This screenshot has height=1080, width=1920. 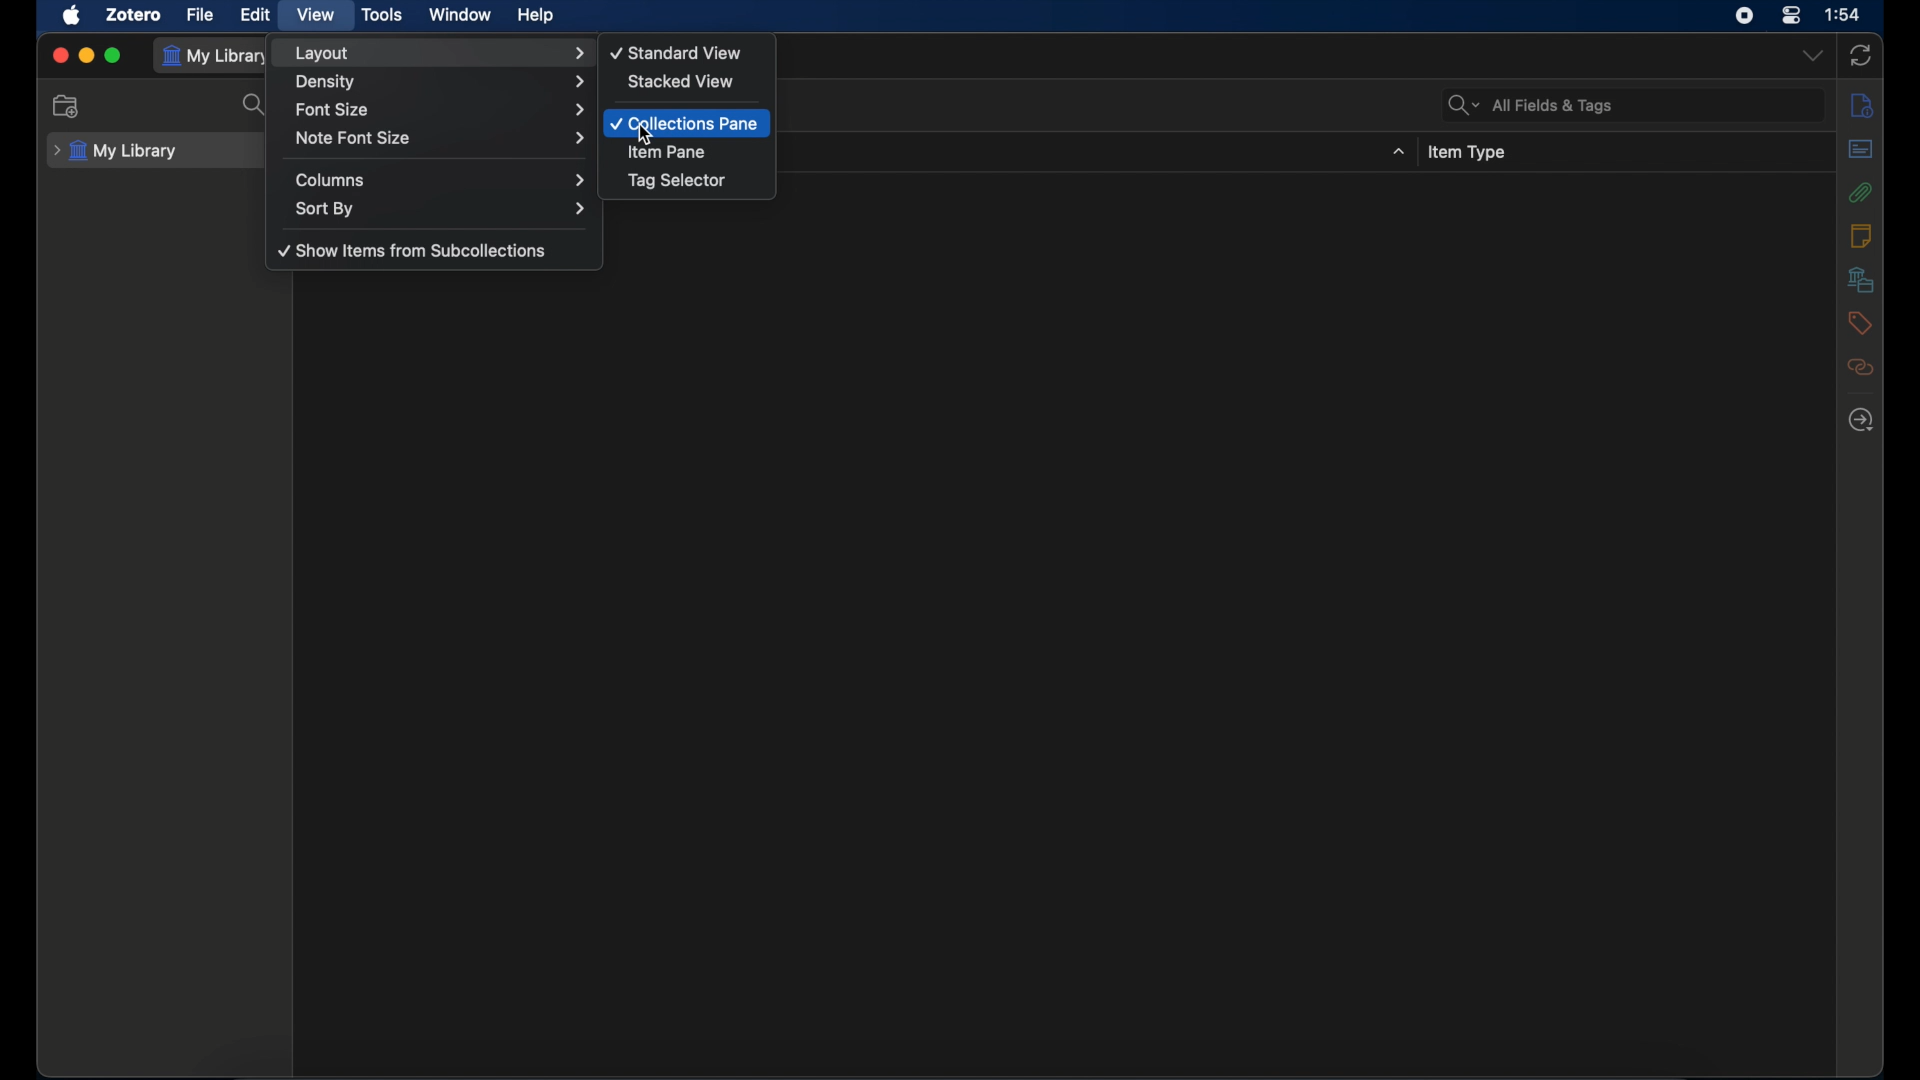 What do you see at coordinates (1745, 16) in the screenshot?
I see `screen recorder` at bounding box center [1745, 16].